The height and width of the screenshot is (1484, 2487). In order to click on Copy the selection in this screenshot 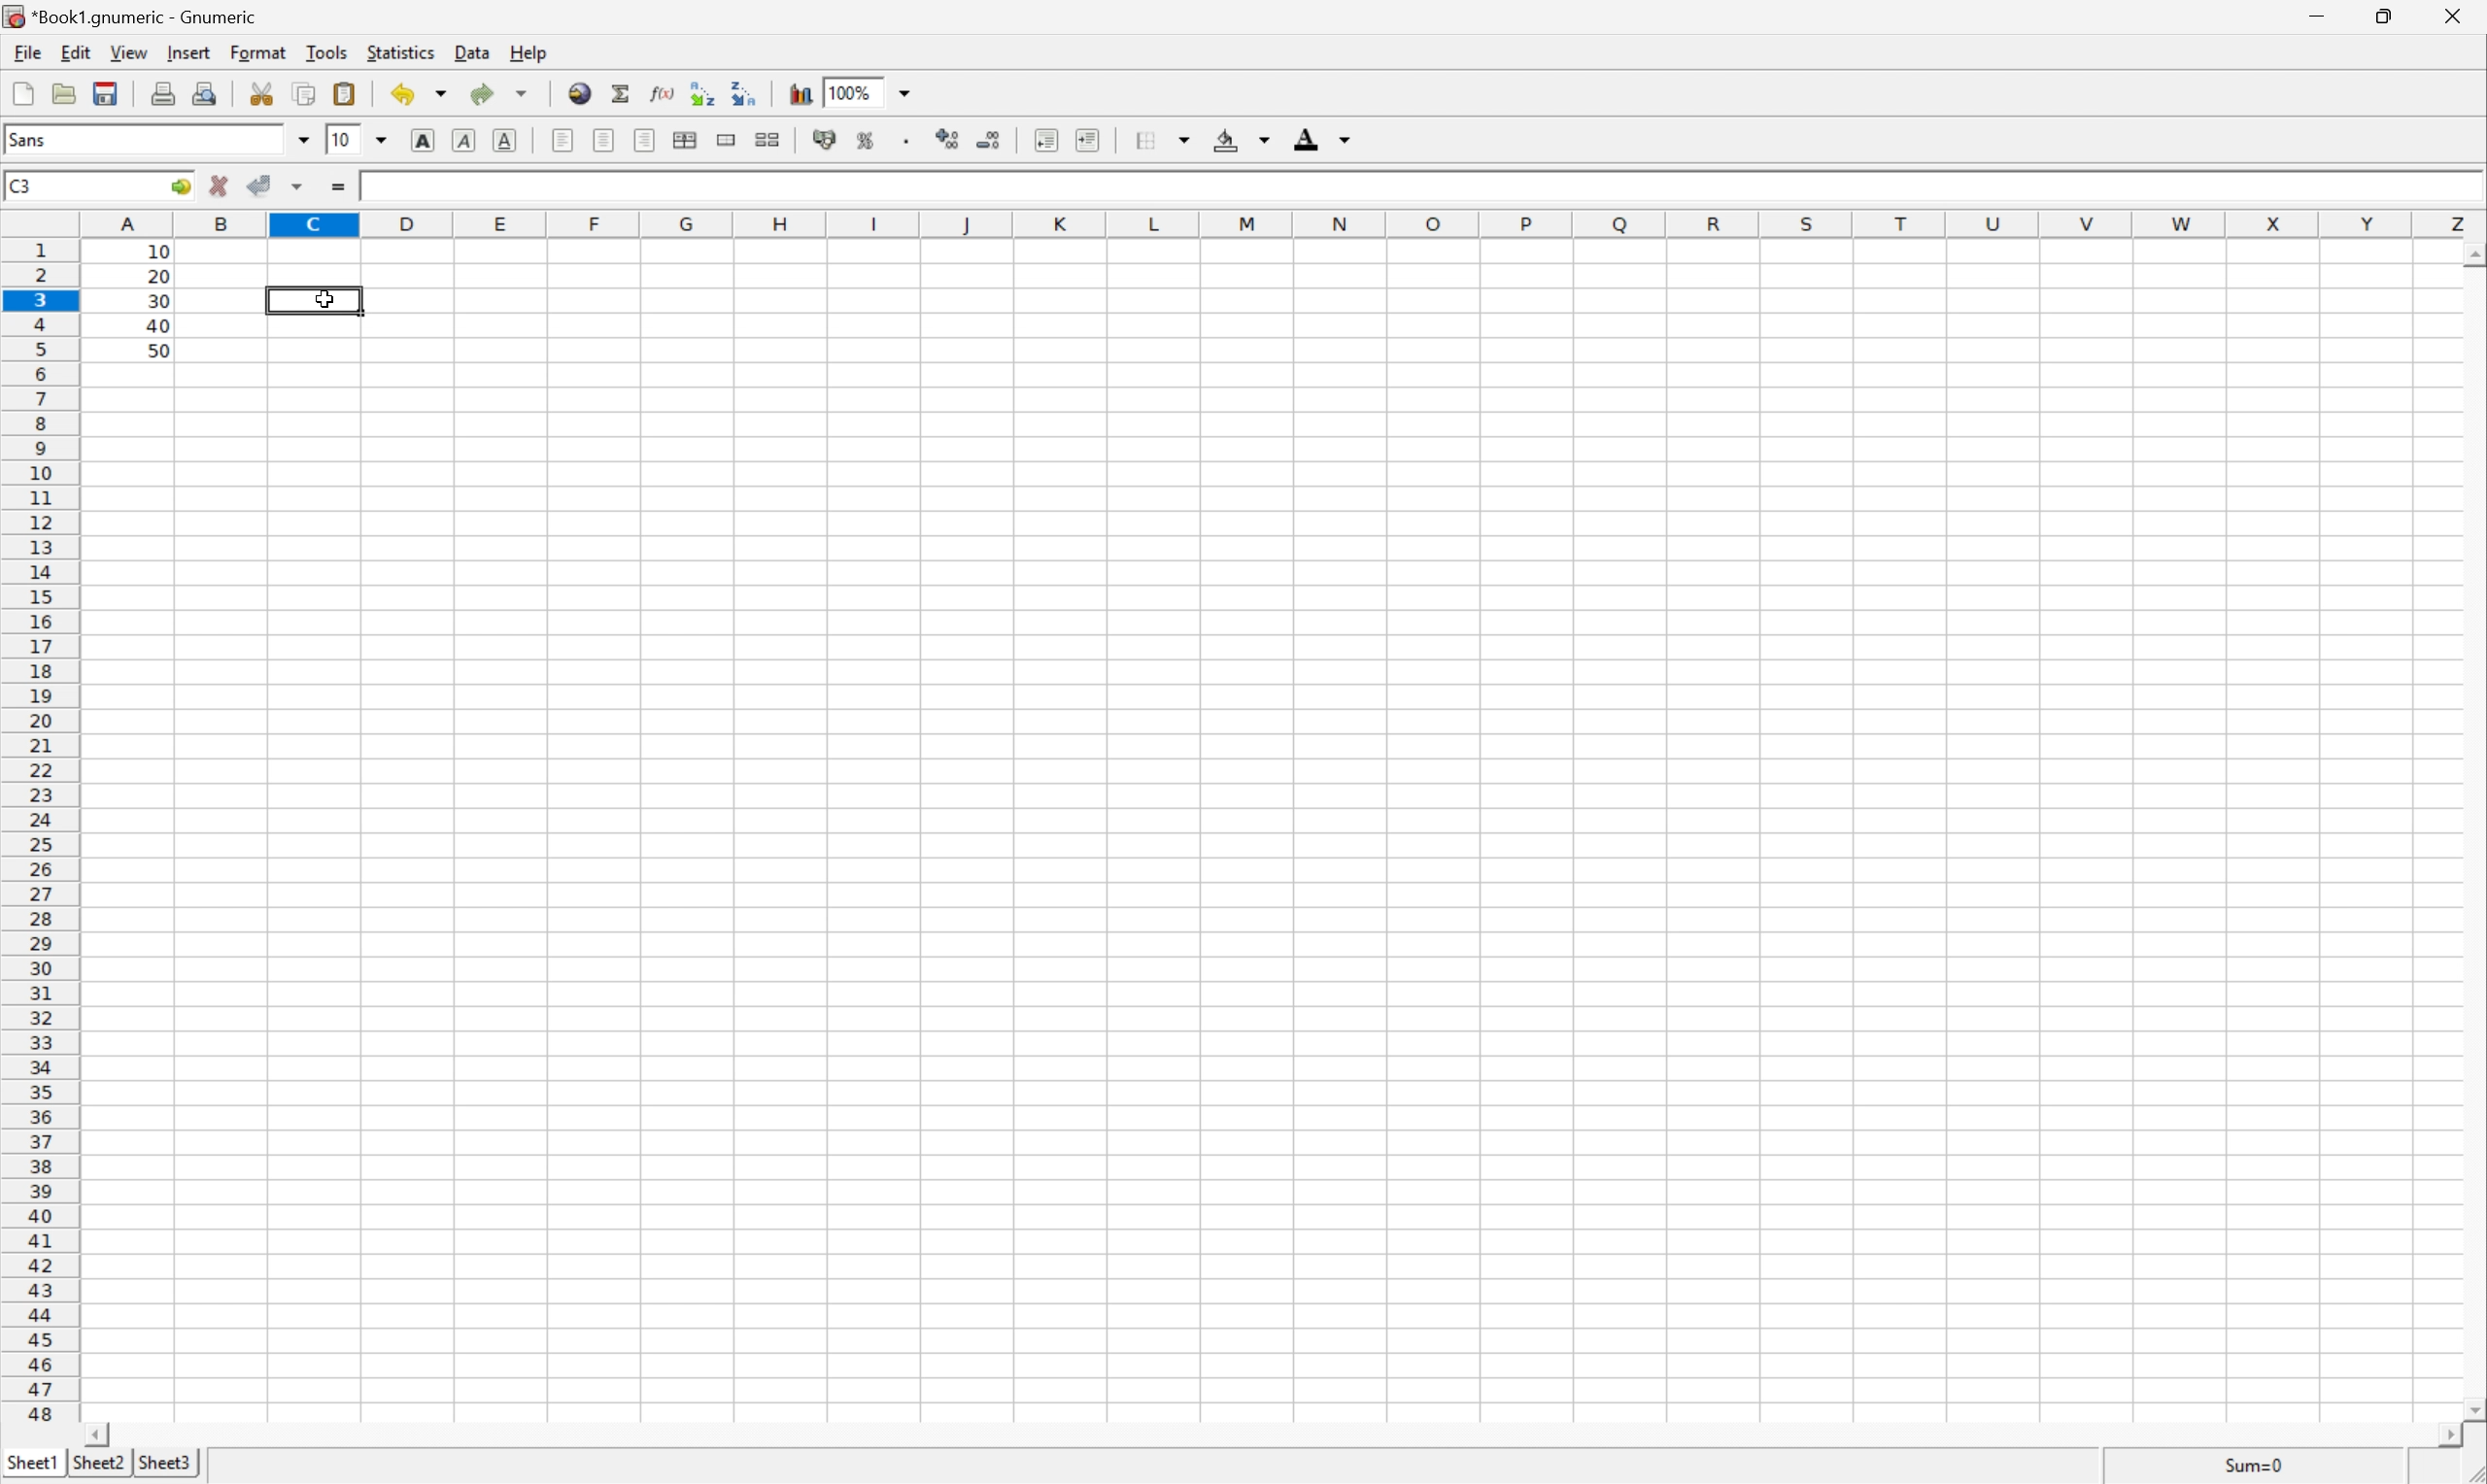, I will do `click(302, 96)`.